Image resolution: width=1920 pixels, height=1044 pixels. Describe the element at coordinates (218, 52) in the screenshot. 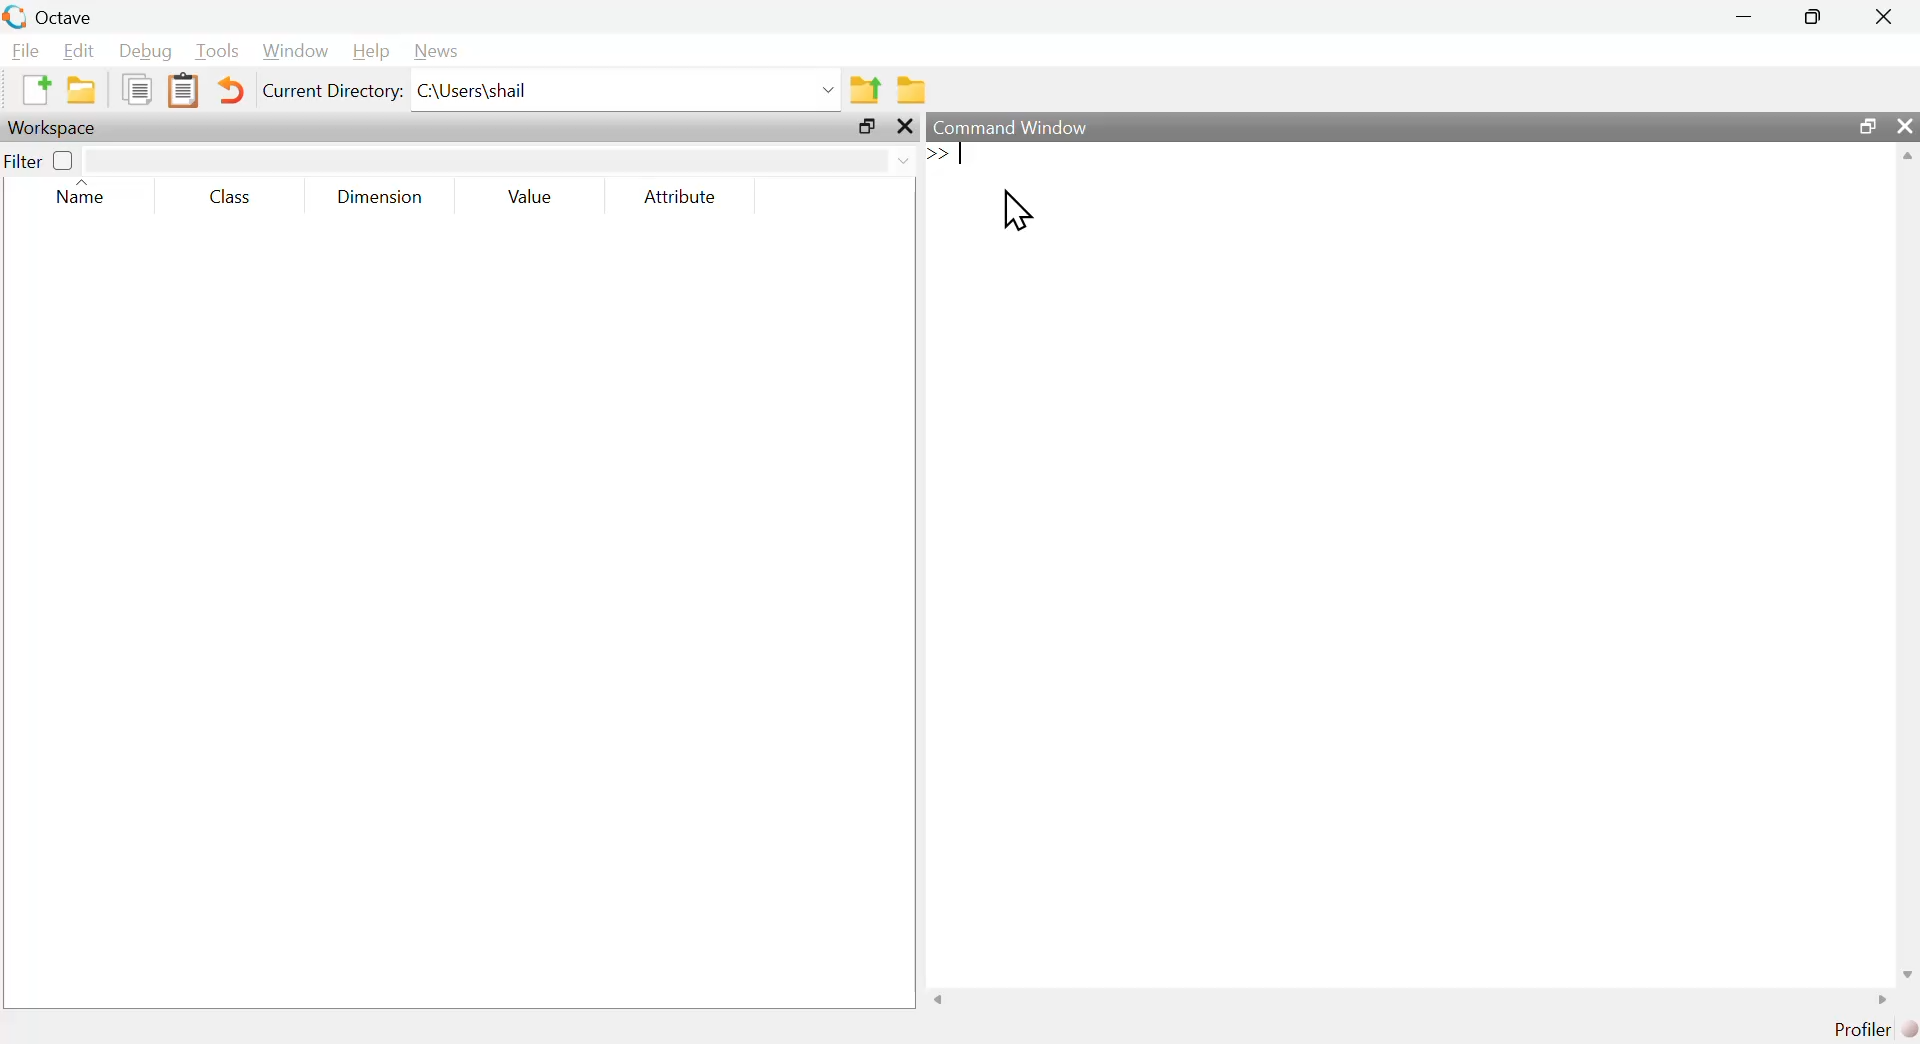

I see `Tools` at that location.